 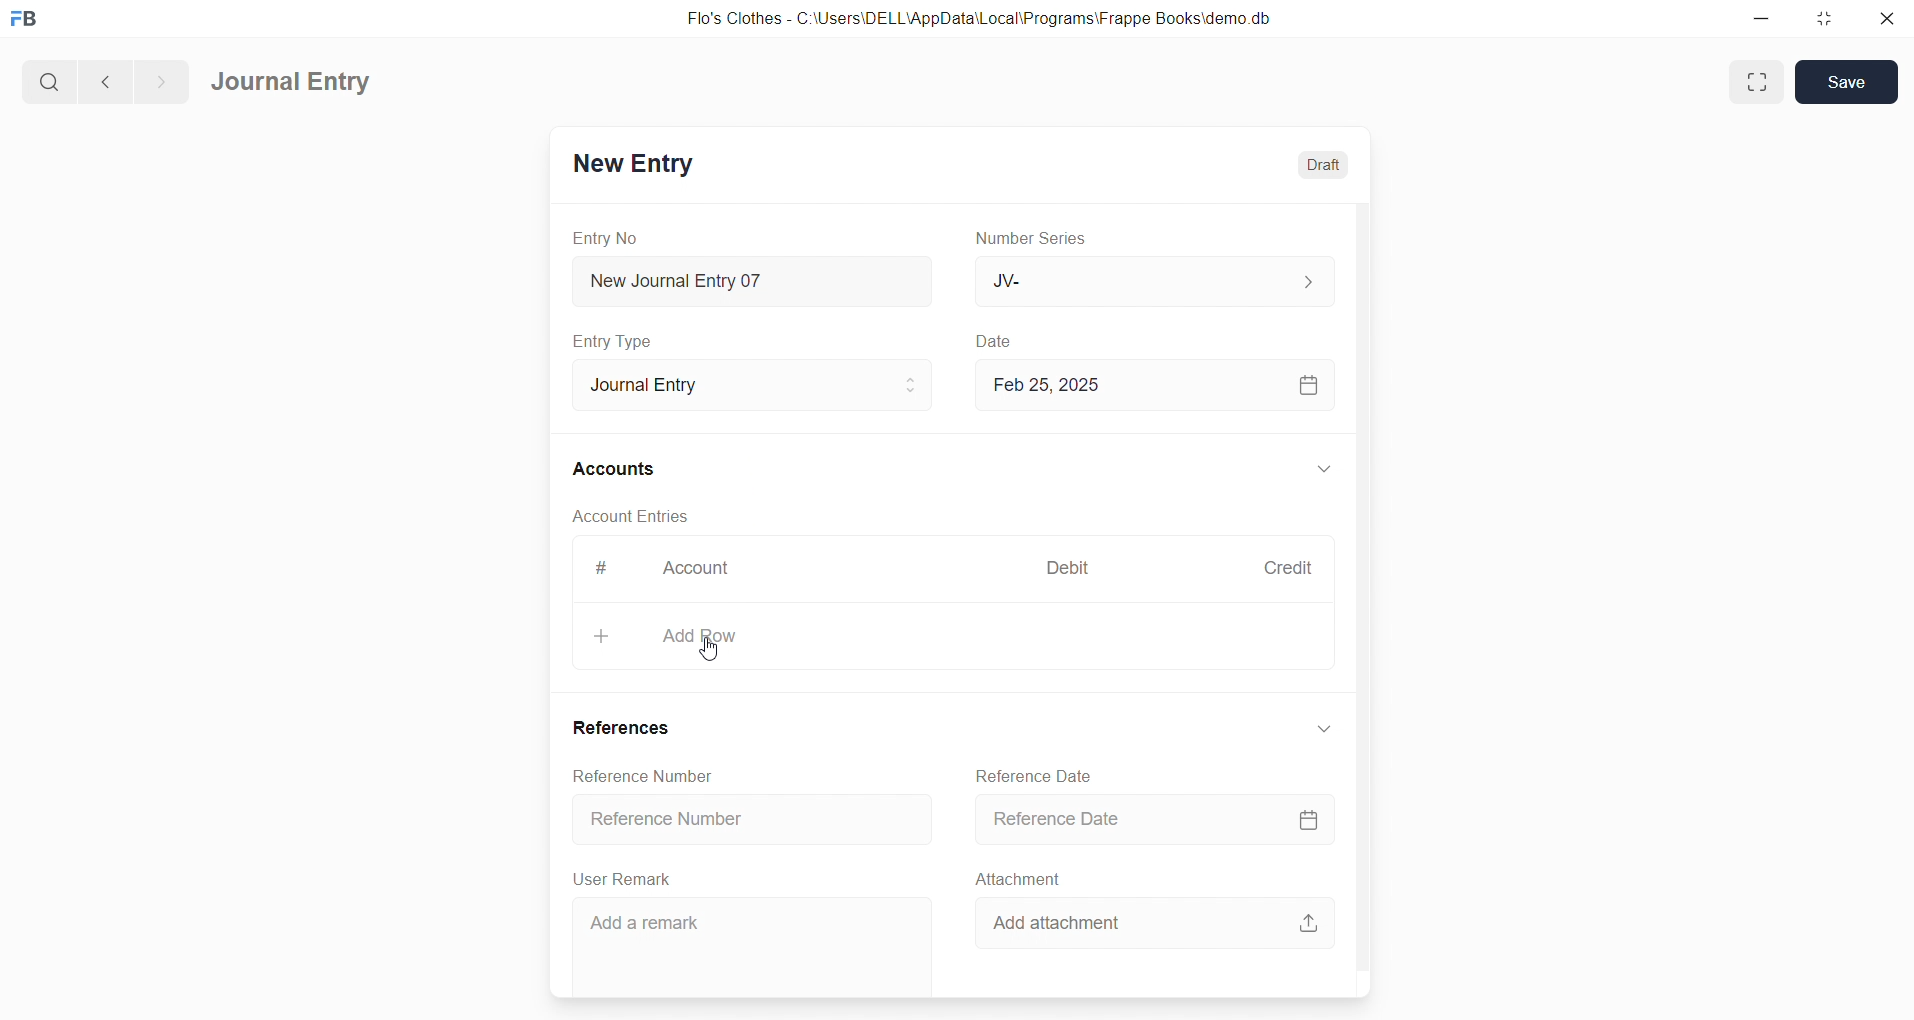 I want to click on Journal Entry, so click(x=293, y=83).